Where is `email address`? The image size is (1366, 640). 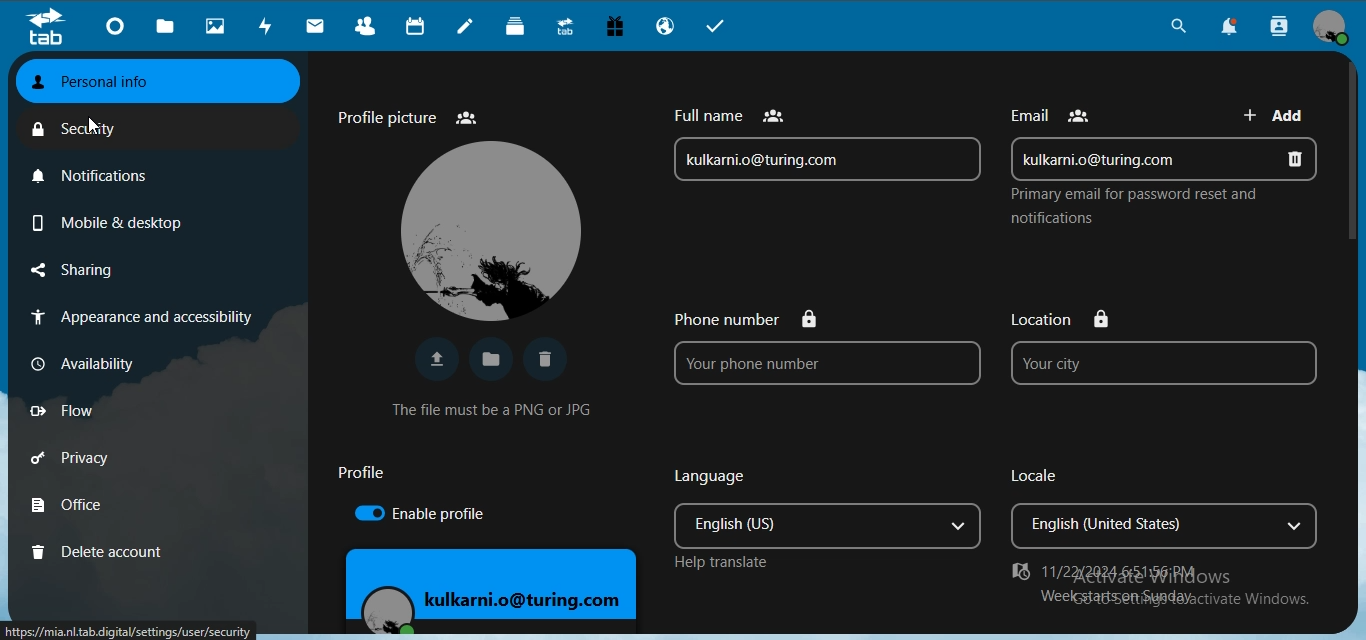 email address is located at coordinates (1134, 159).